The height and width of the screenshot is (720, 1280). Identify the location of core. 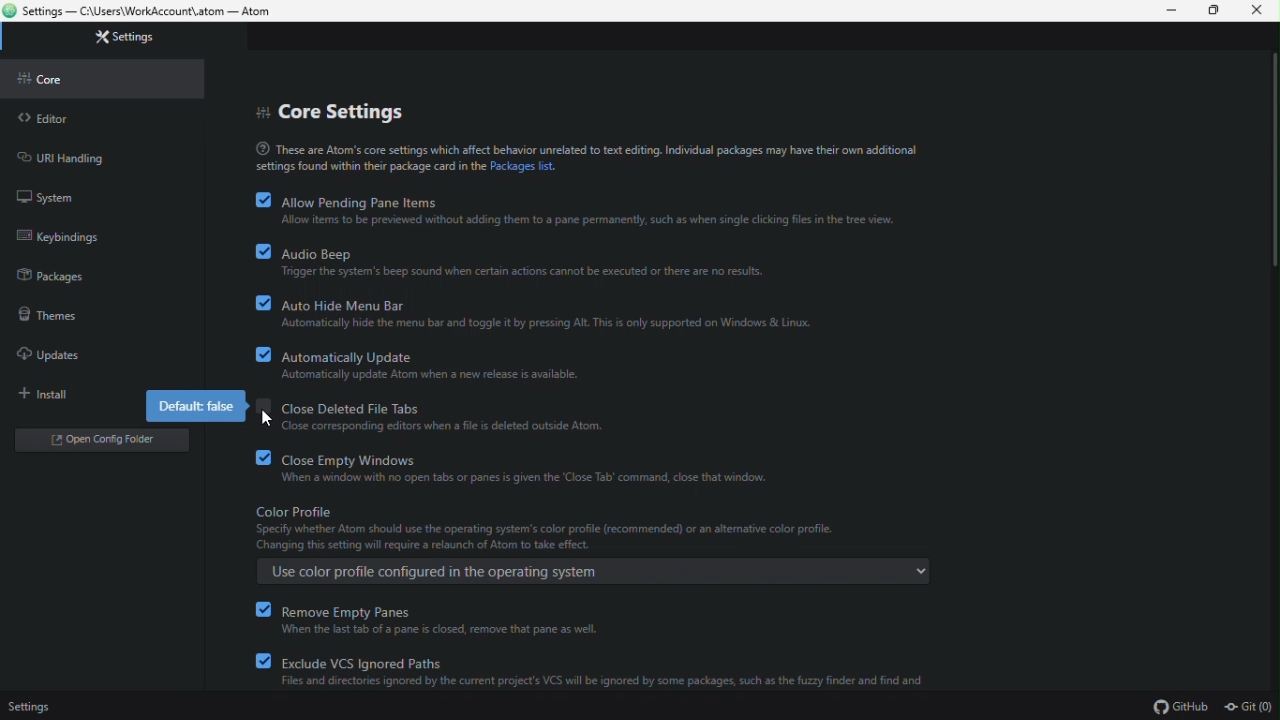
(48, 77).